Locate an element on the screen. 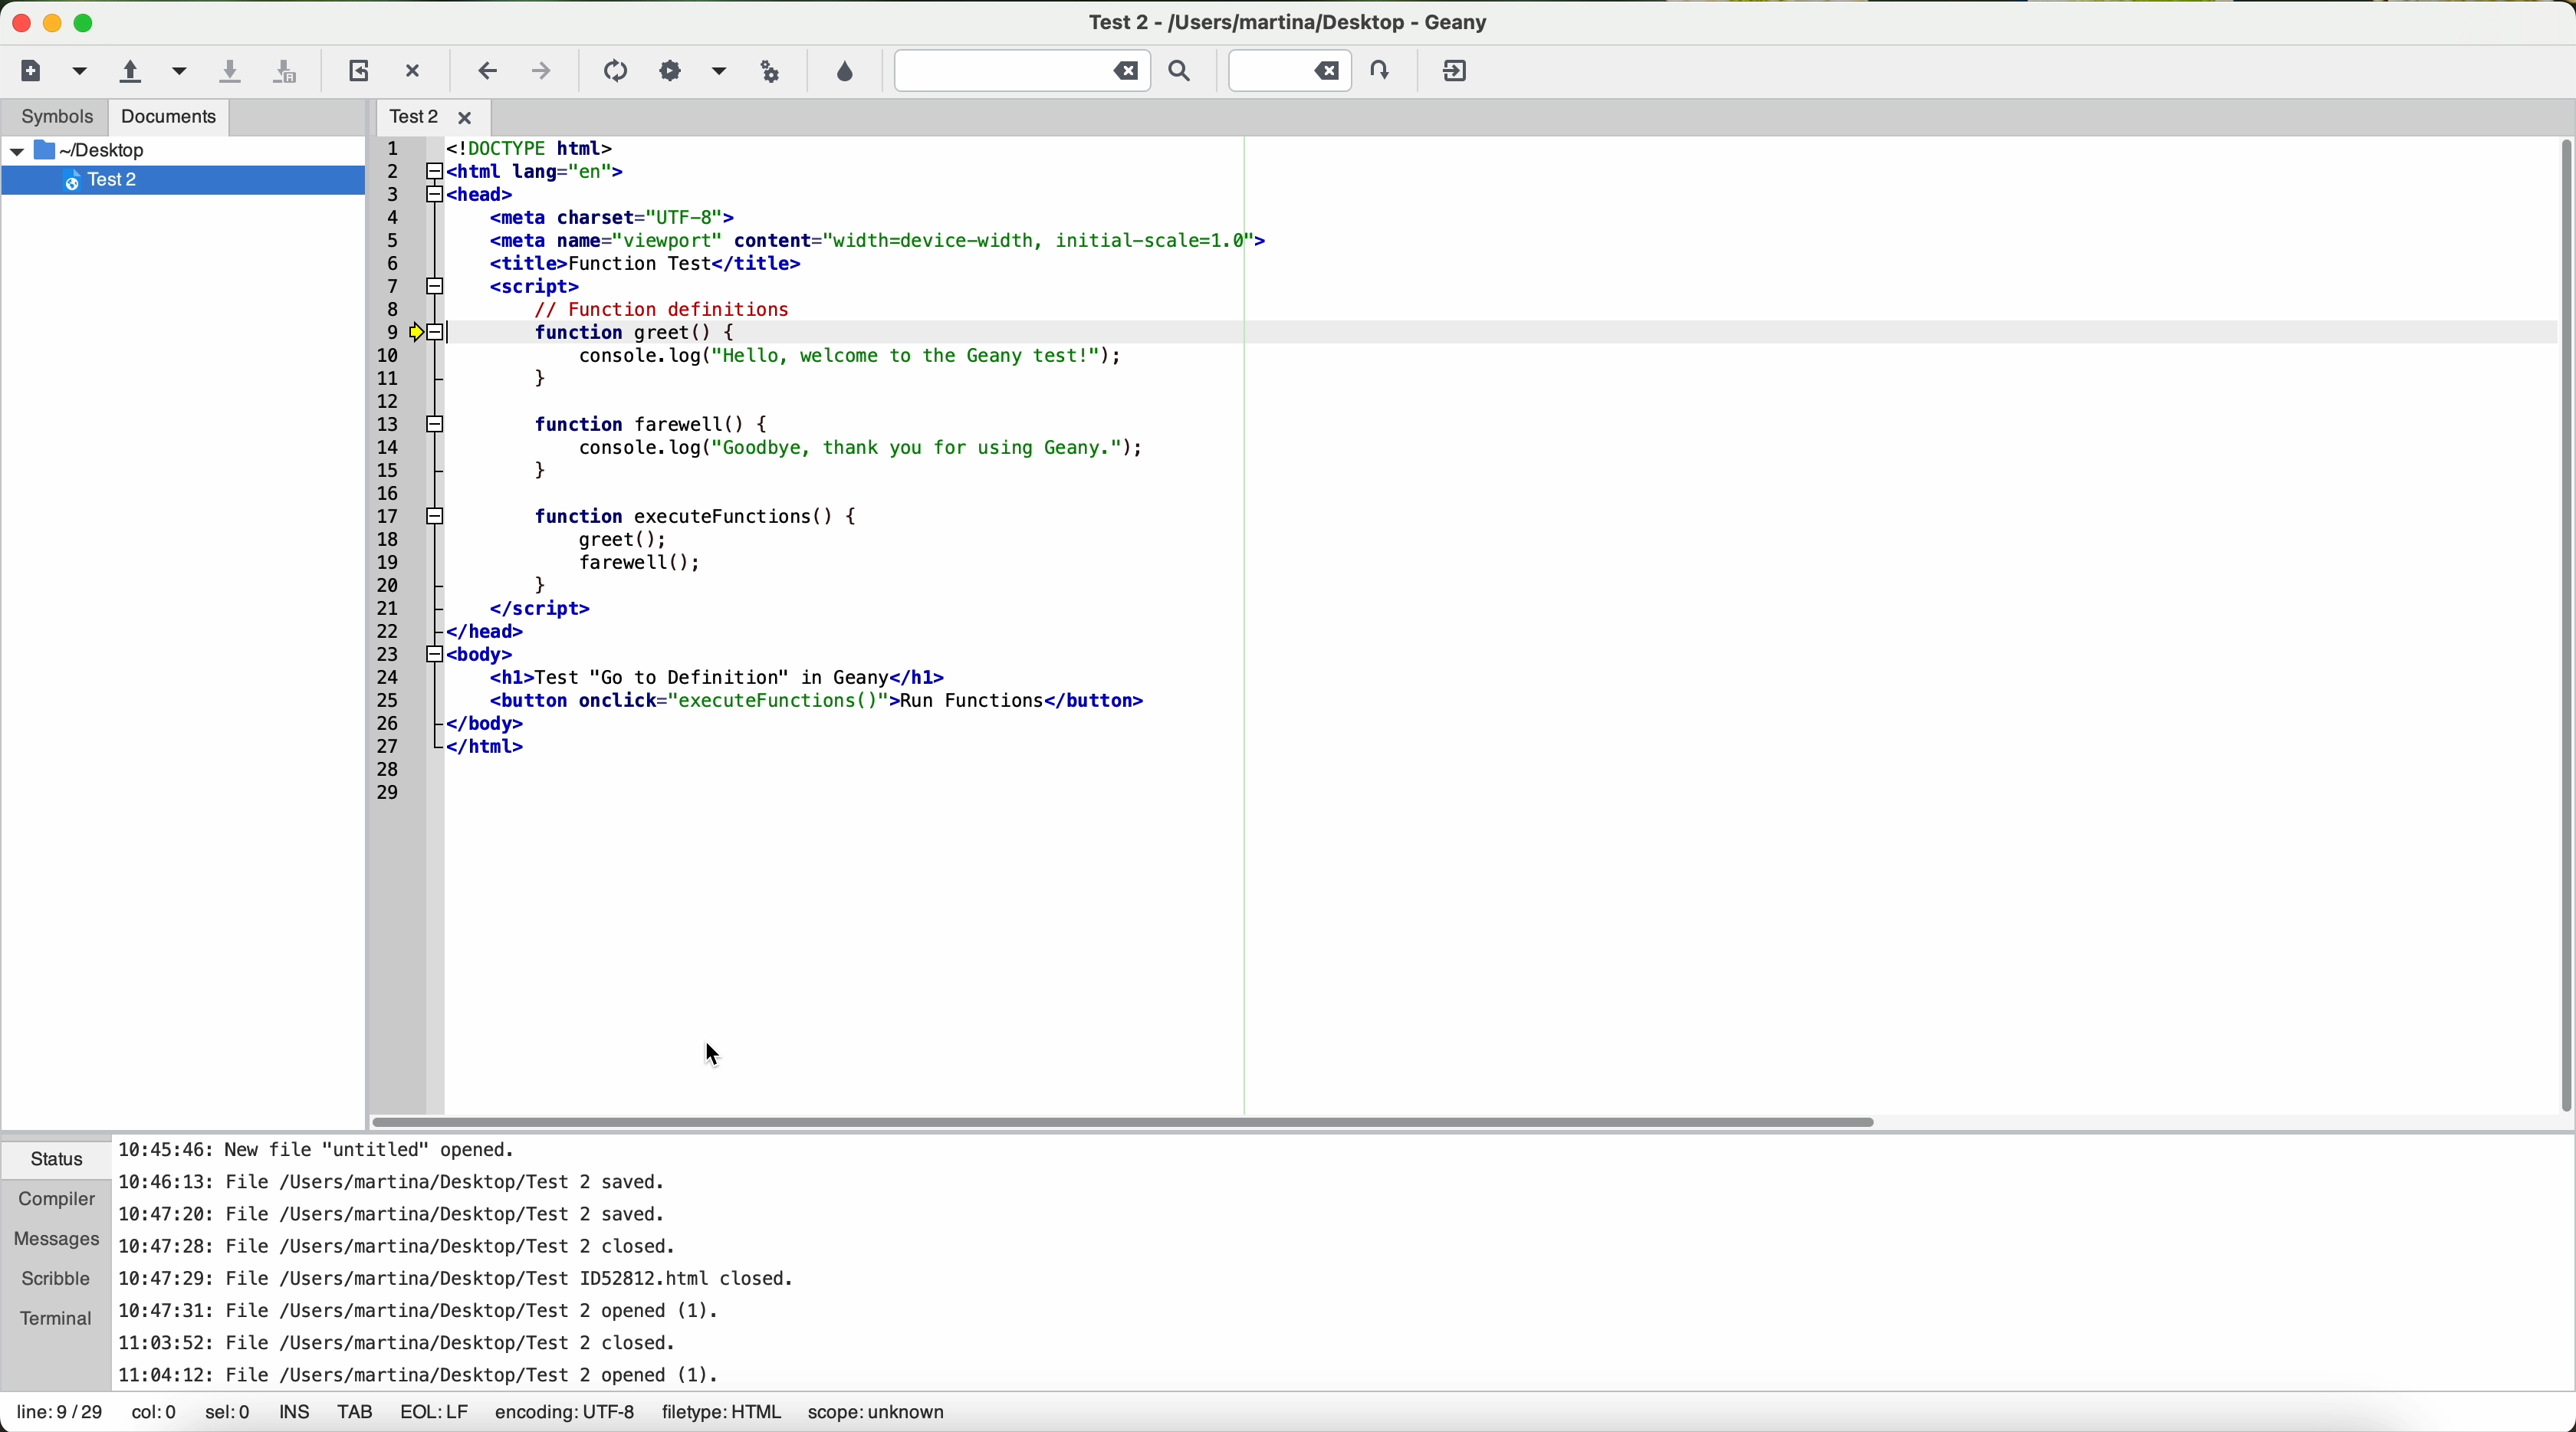 This screenshot has width=2576, height=1432. navigate back is located at coordinates (489, 76).